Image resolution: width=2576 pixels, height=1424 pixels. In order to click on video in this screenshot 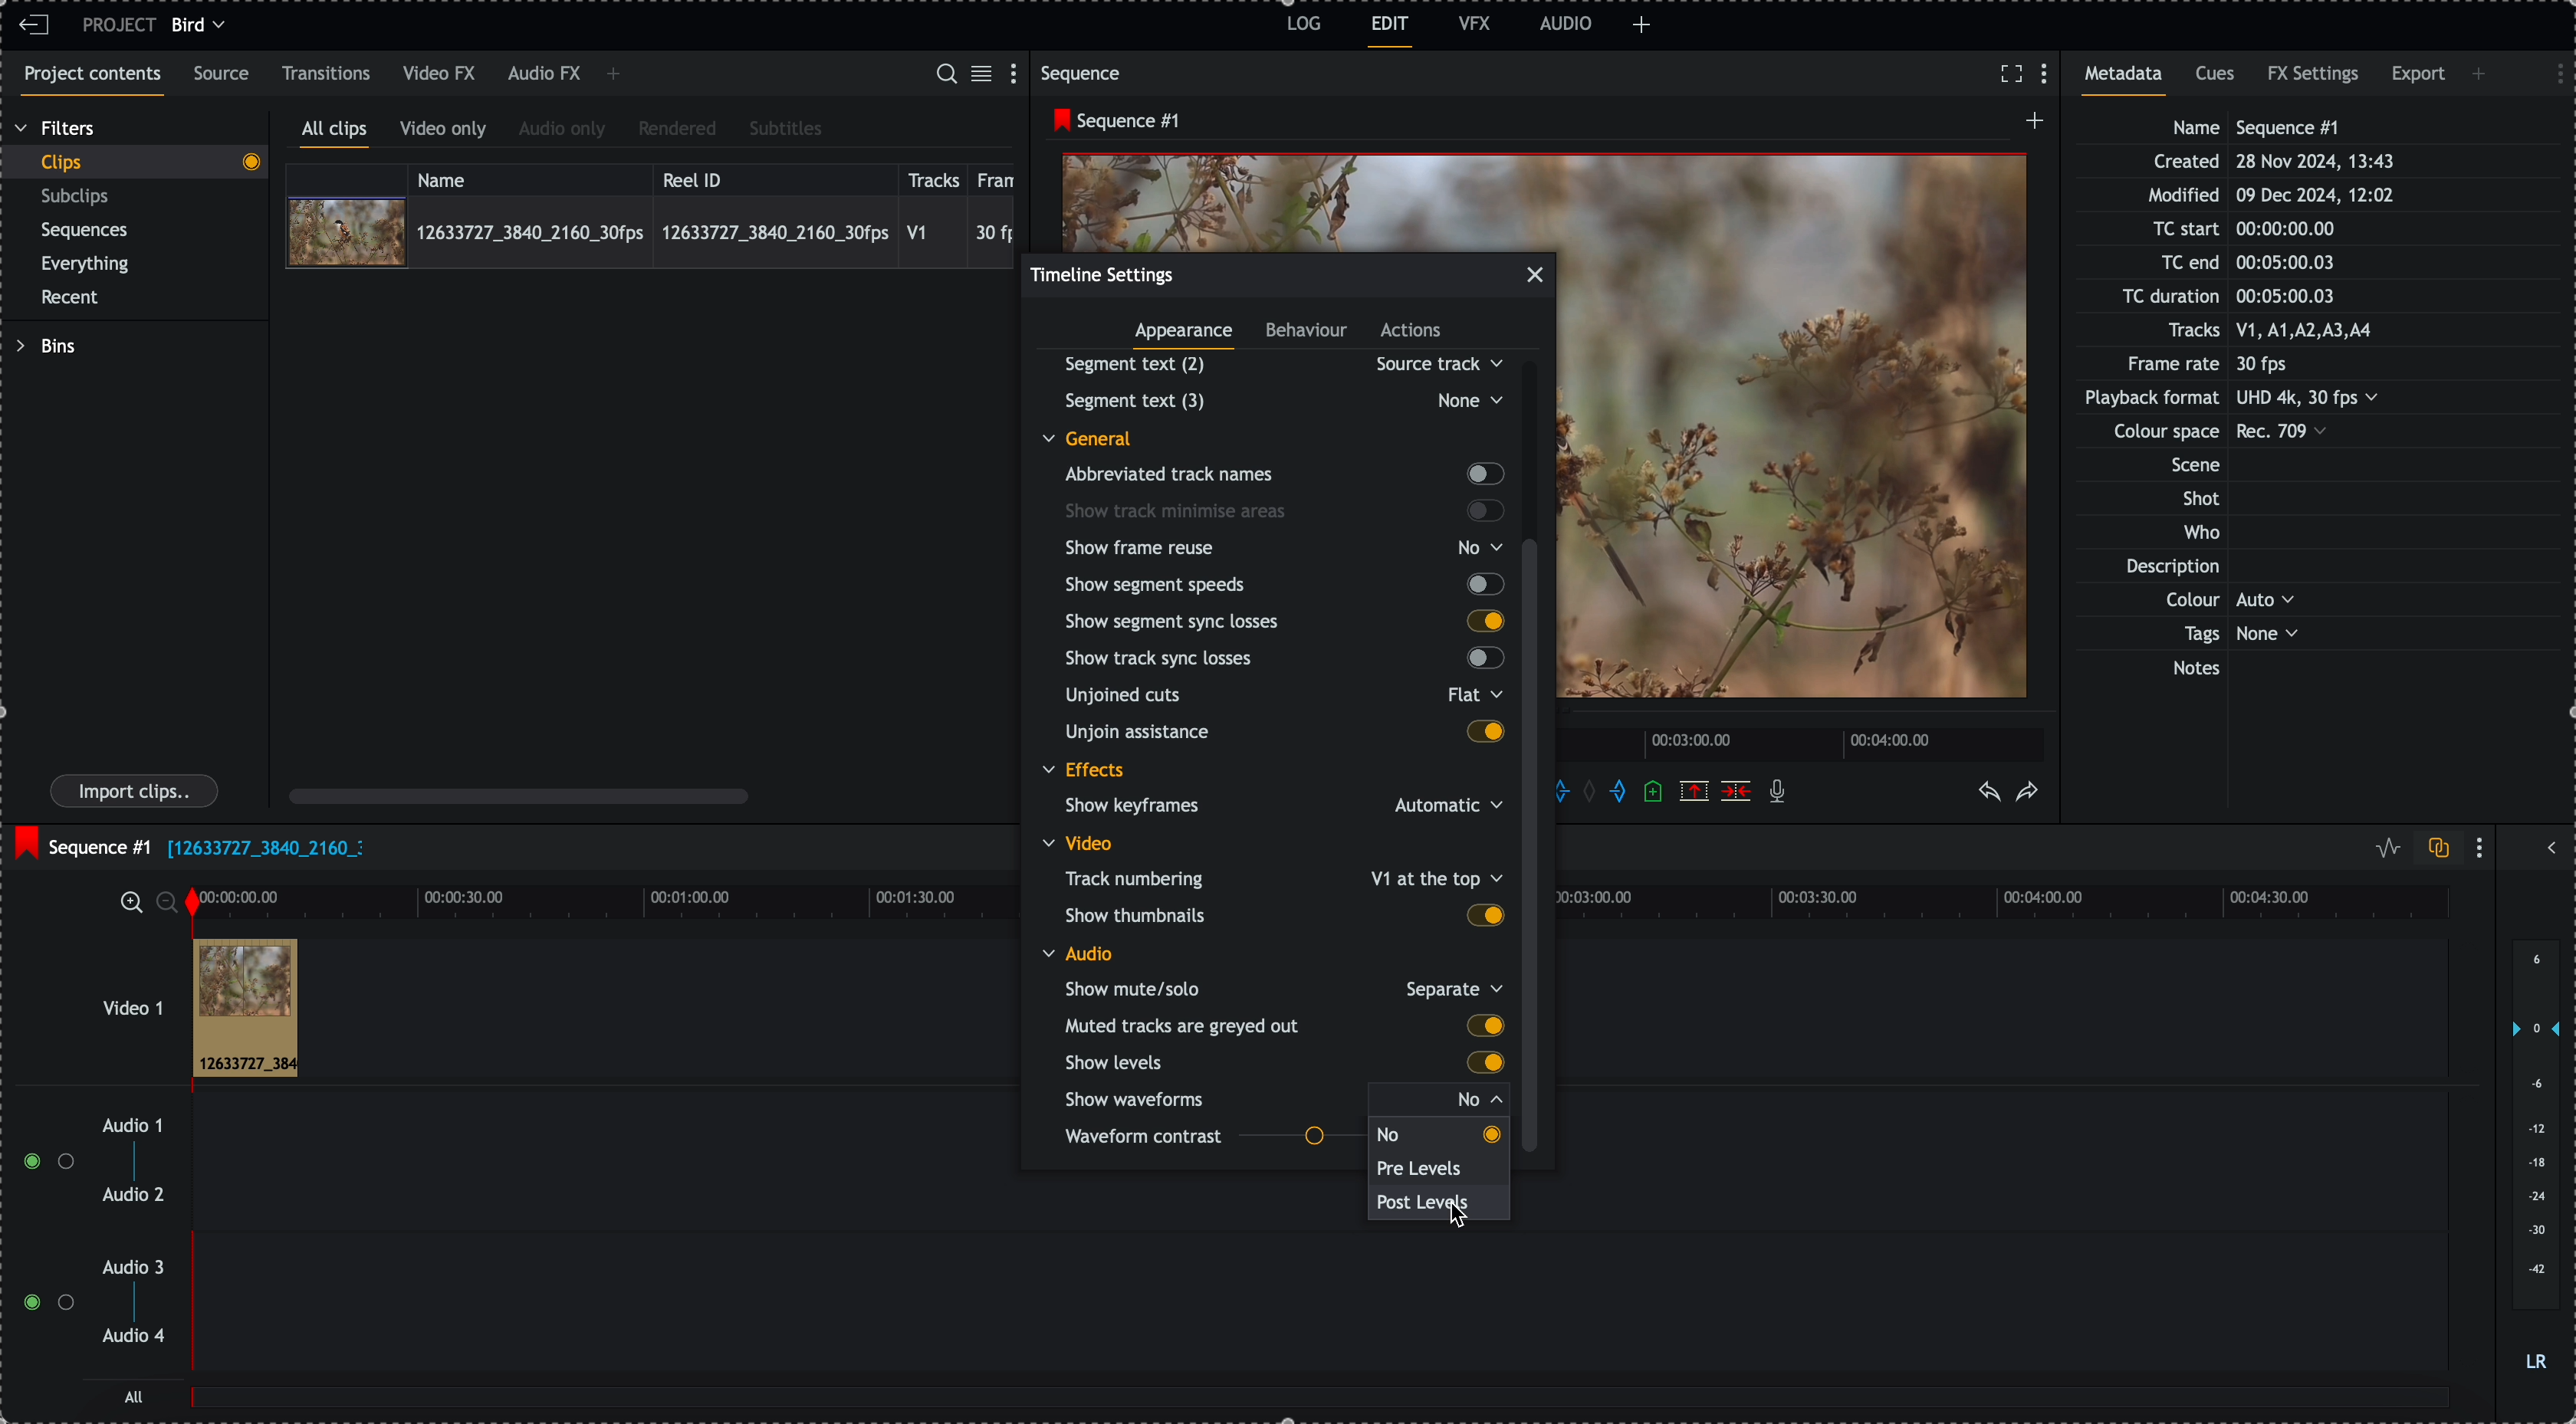, I will do `click(1083, 843)`.